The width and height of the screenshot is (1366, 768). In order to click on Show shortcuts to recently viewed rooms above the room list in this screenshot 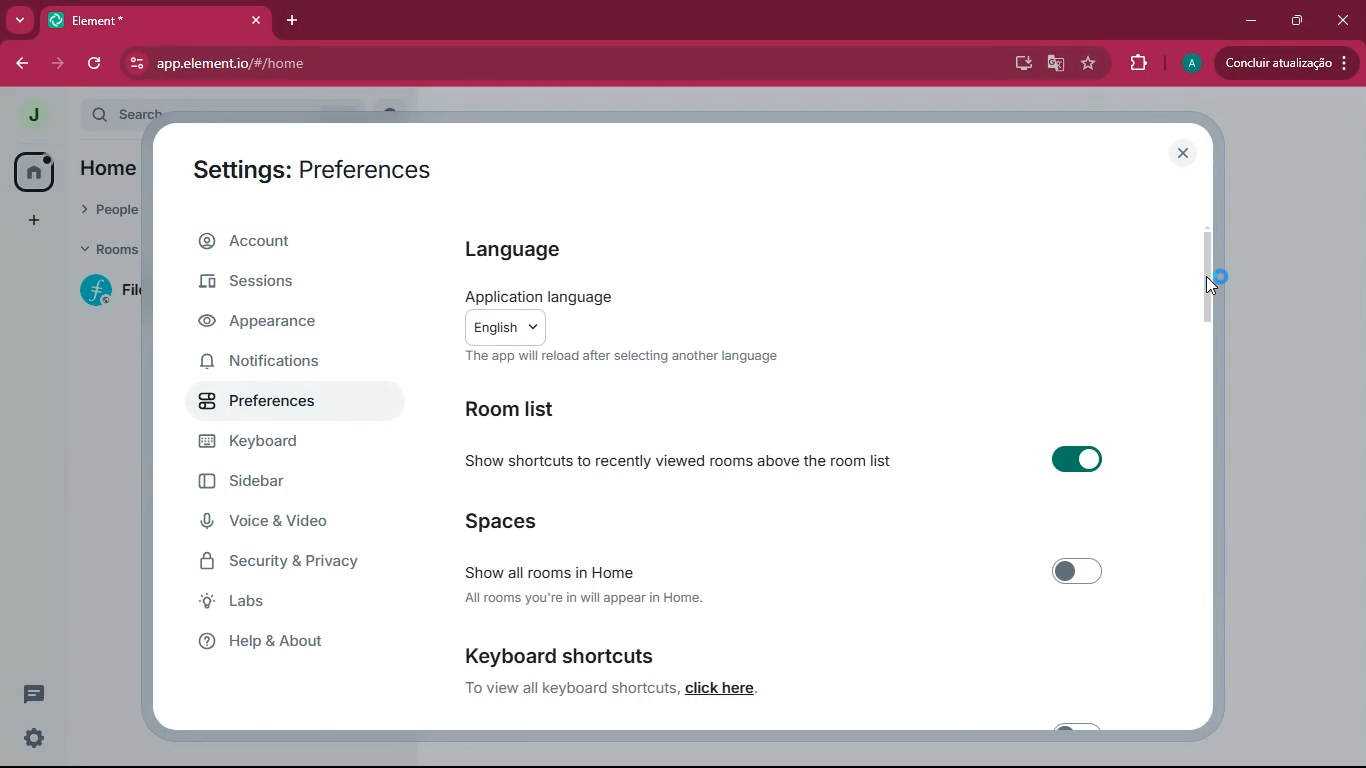, I will do `click(684, 462)`.